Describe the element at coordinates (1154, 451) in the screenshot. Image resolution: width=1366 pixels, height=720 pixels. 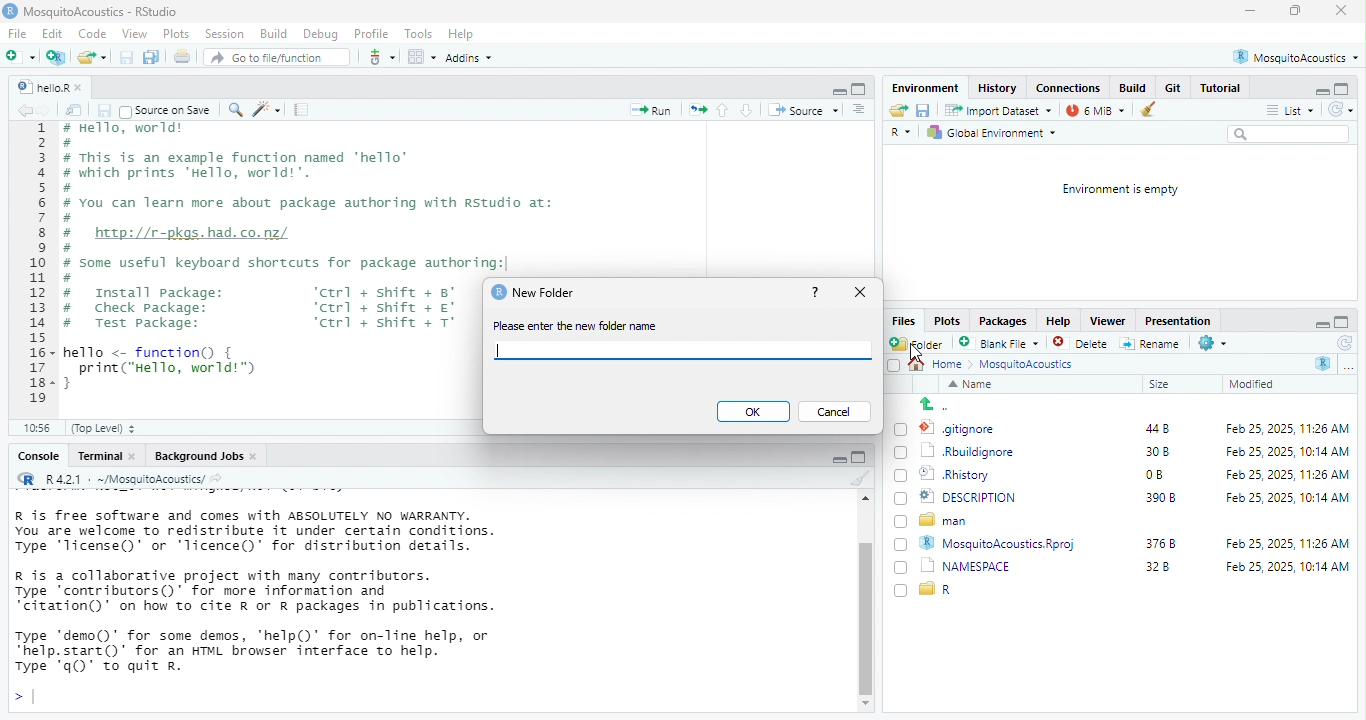
I see `30 b` at that location.